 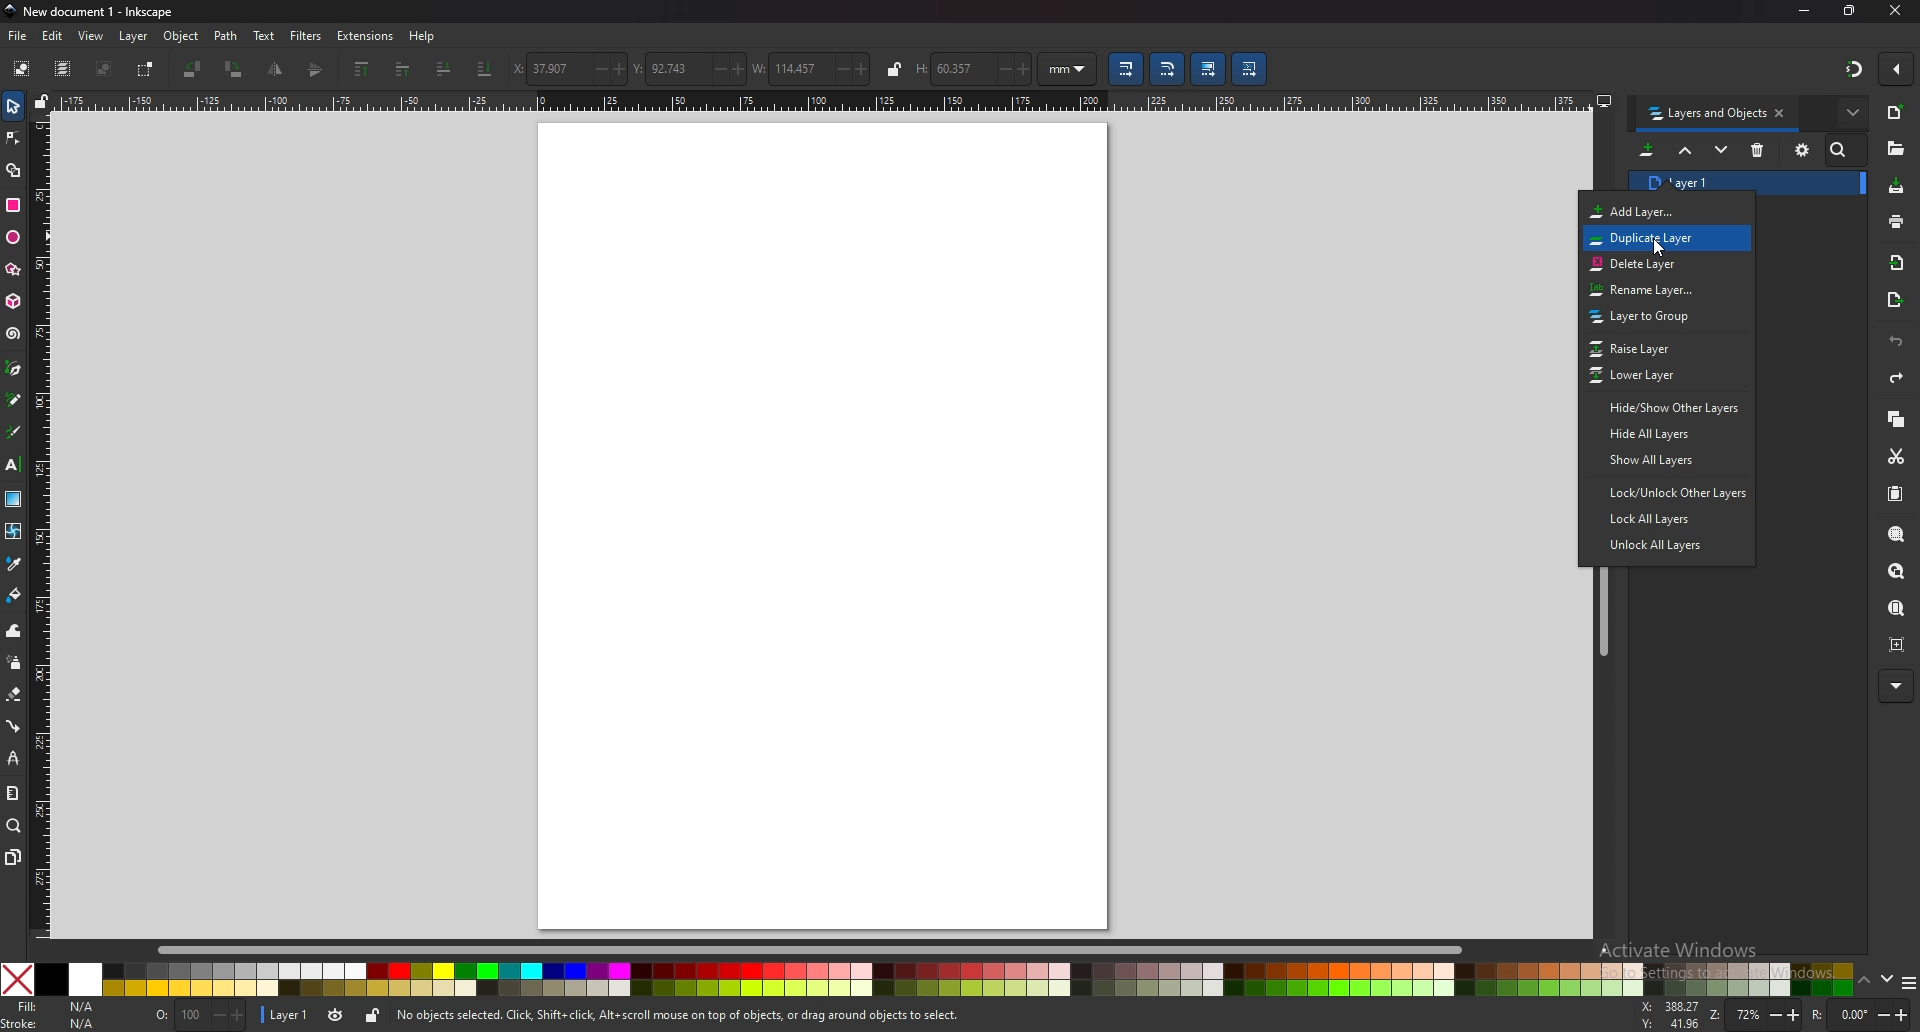 What do you see at coordinates (1669, 1013) in the screenshot?
I see `cursor coordinates` at bounding box center [1669, 1013].